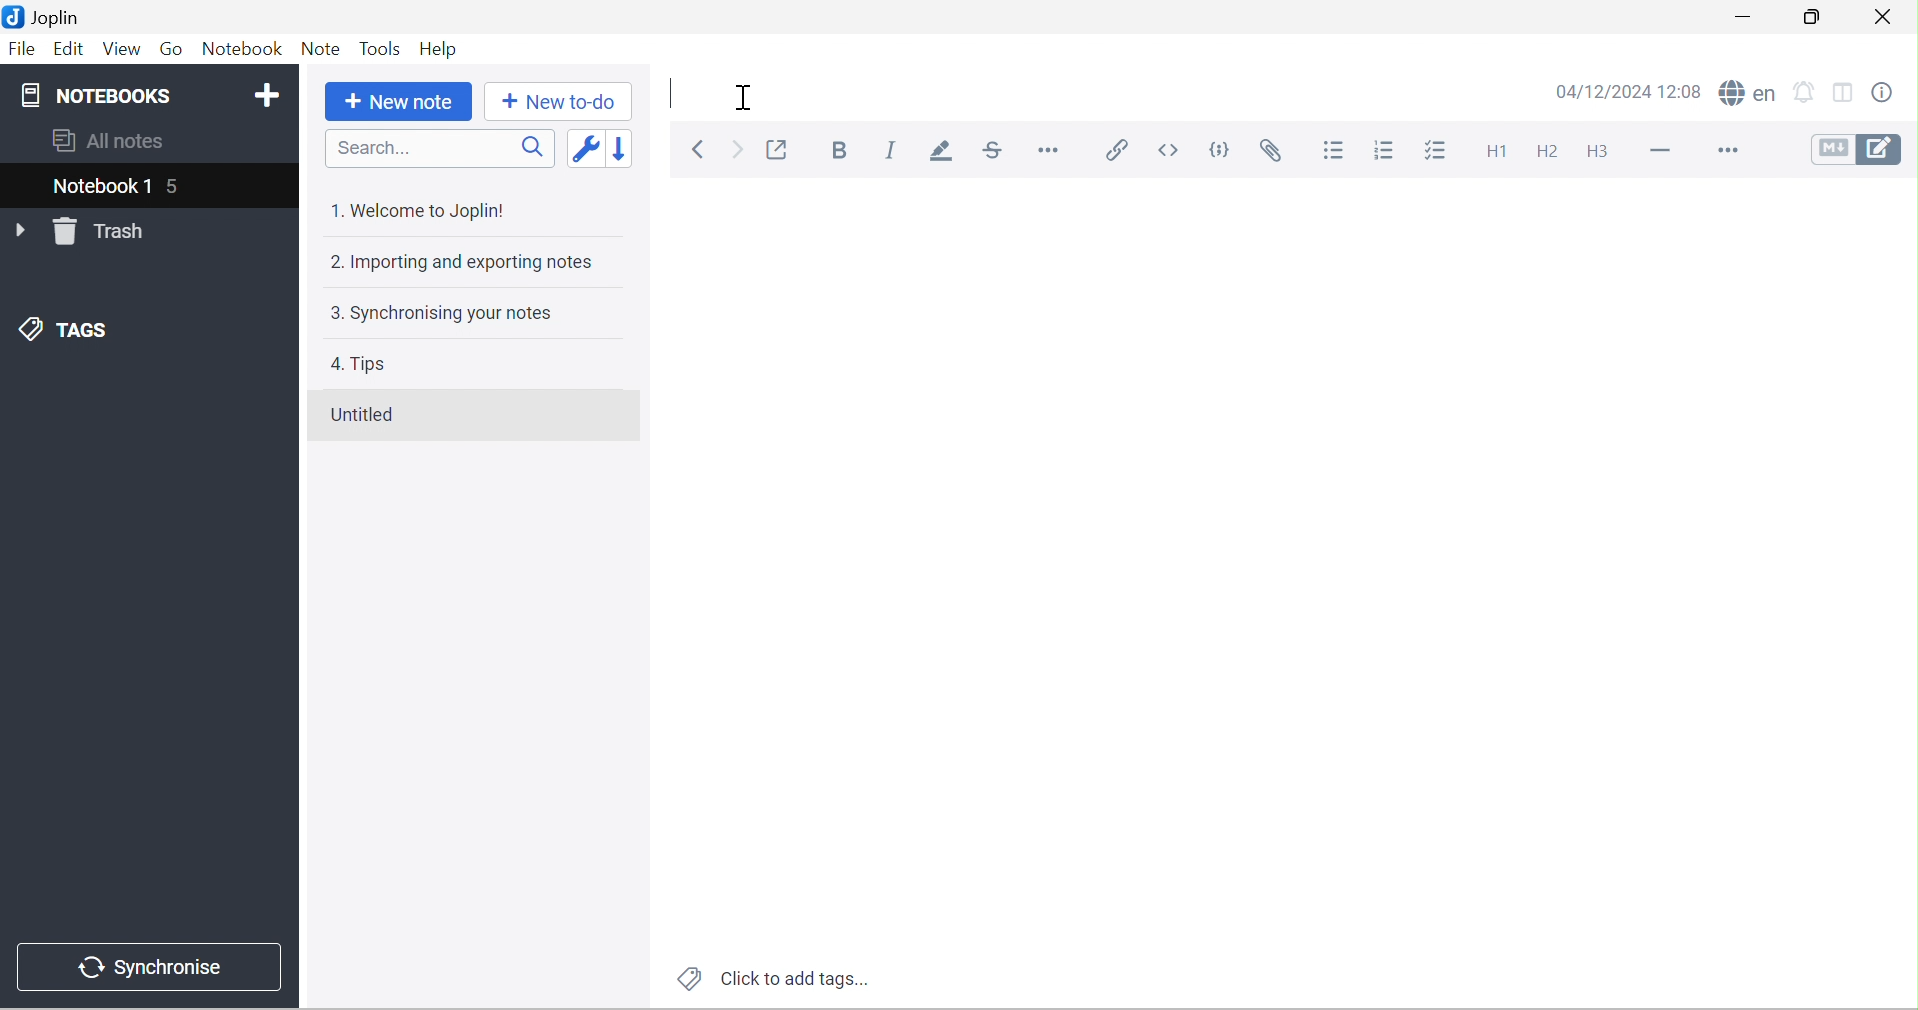 This screenshot has height=1010, width=1918. I want to click on Help, so click(443, 48).